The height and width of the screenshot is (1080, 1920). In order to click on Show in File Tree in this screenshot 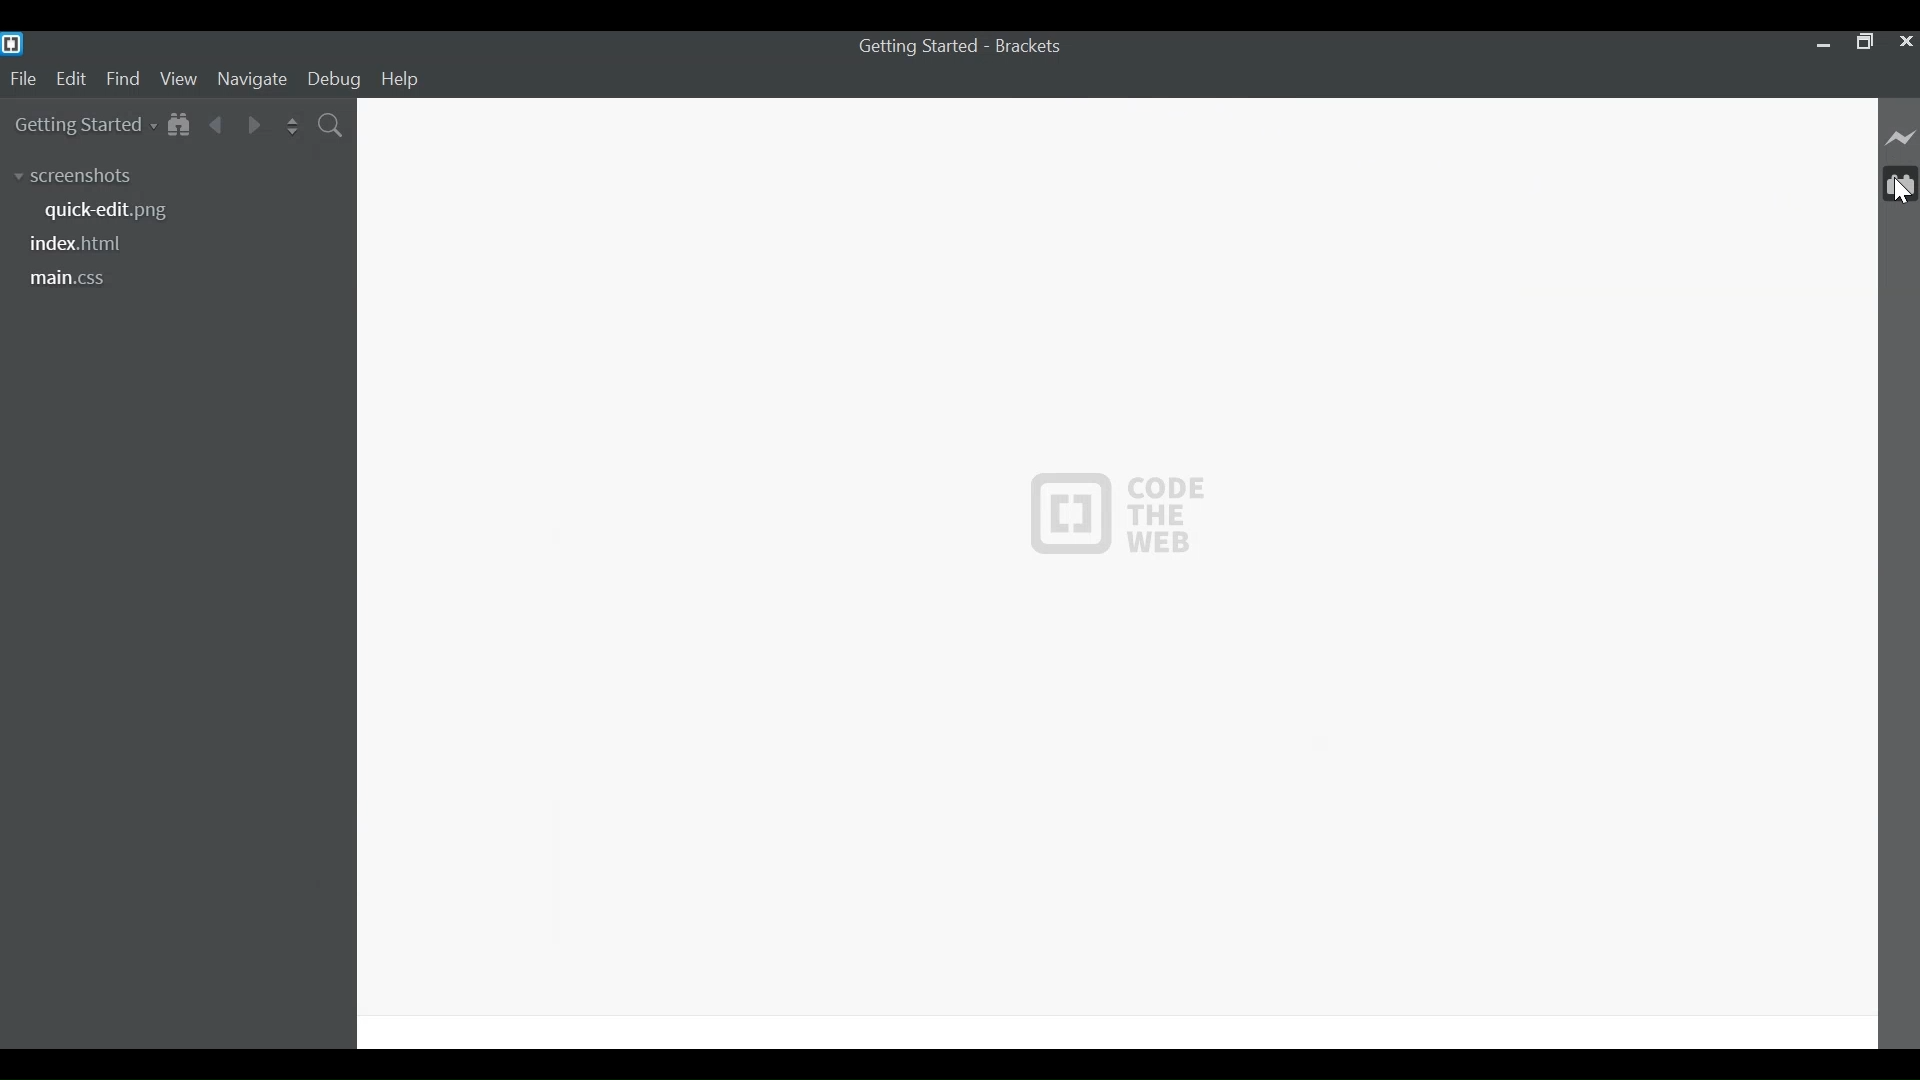, I will do `click(179, 123)`.